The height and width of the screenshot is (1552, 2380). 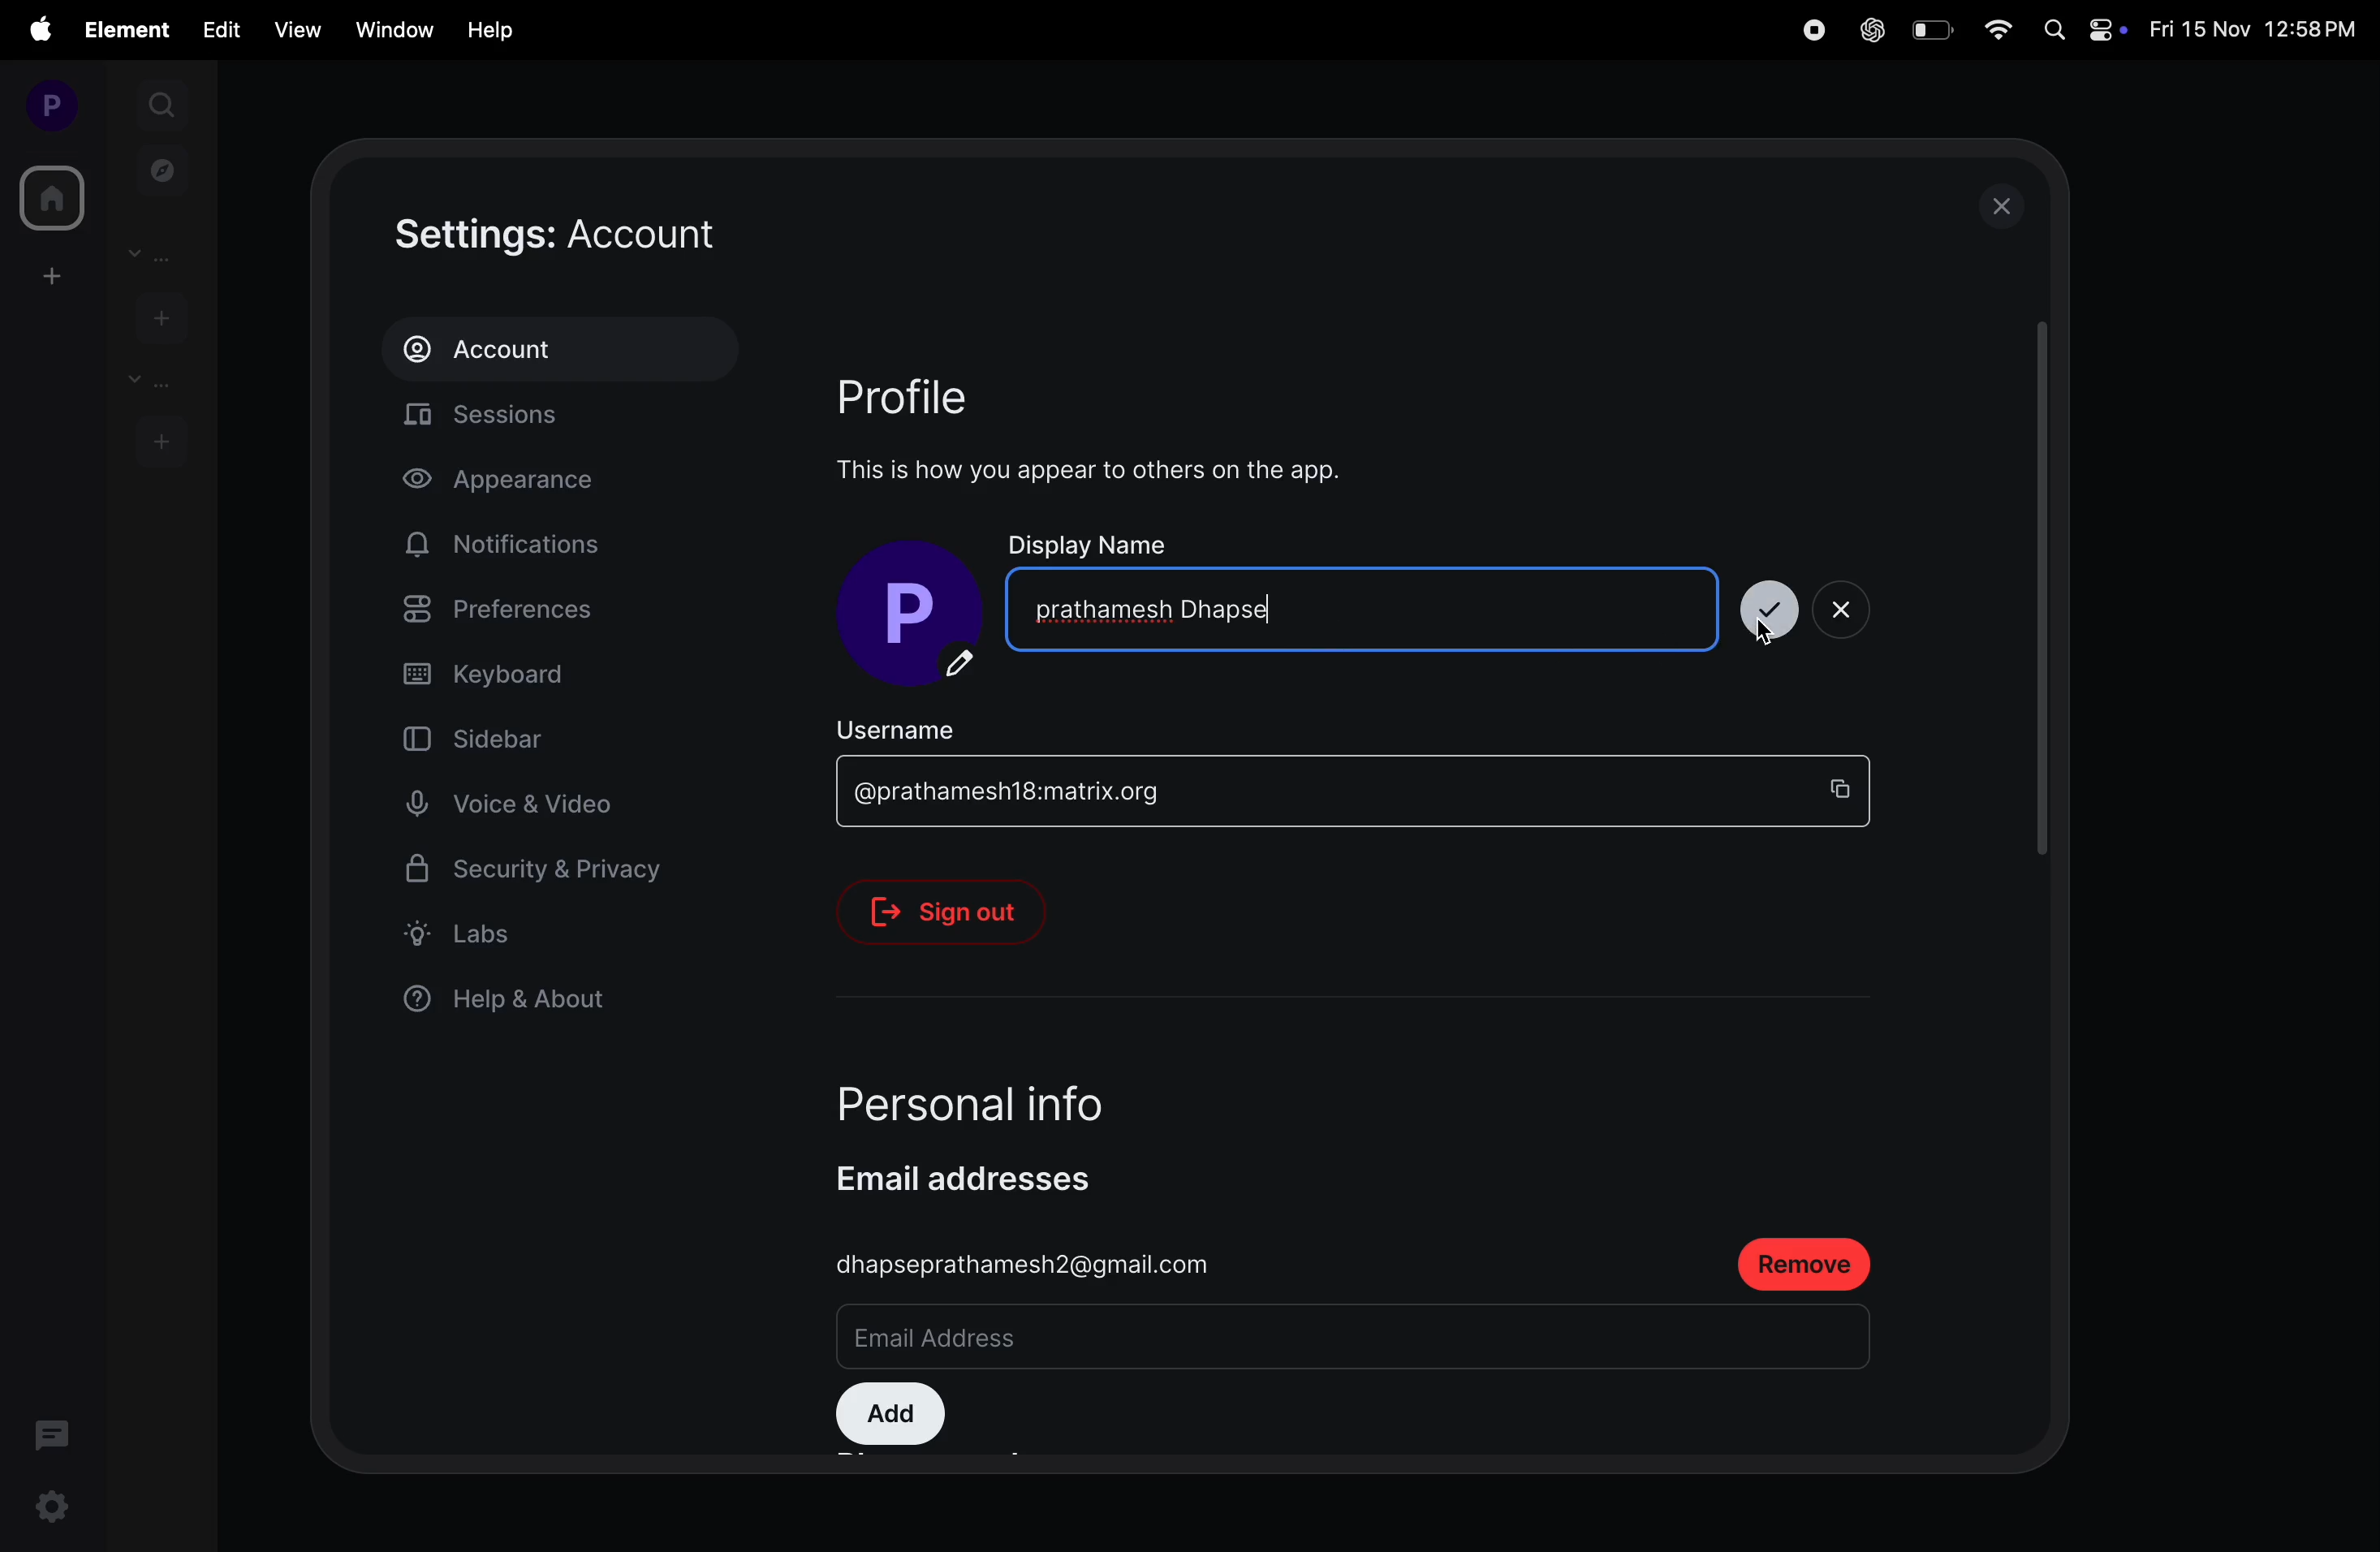 I want to click on home, so click(x=48, y=198).